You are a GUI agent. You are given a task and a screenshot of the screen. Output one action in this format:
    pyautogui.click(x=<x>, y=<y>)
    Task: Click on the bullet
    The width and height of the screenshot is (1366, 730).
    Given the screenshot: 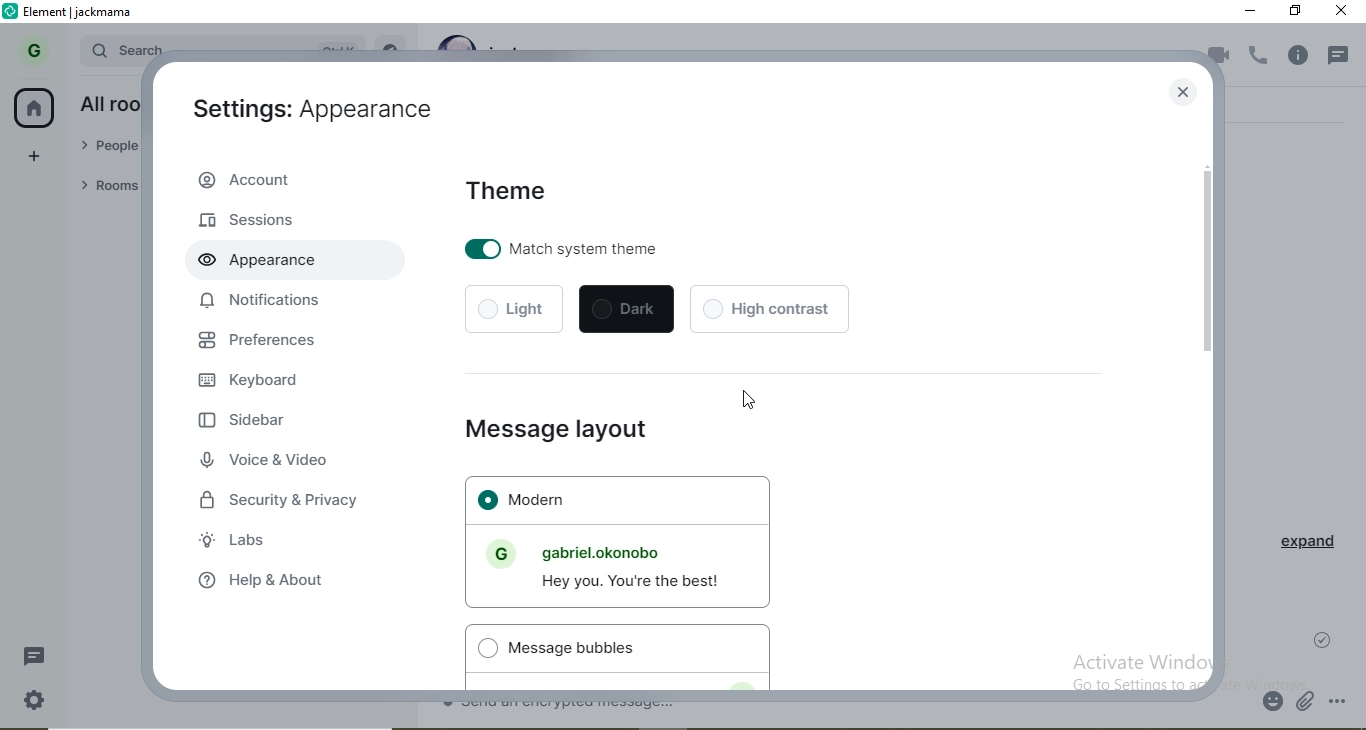 What is the action you would take?
    pyautogui.click(x=486, y=649)
    